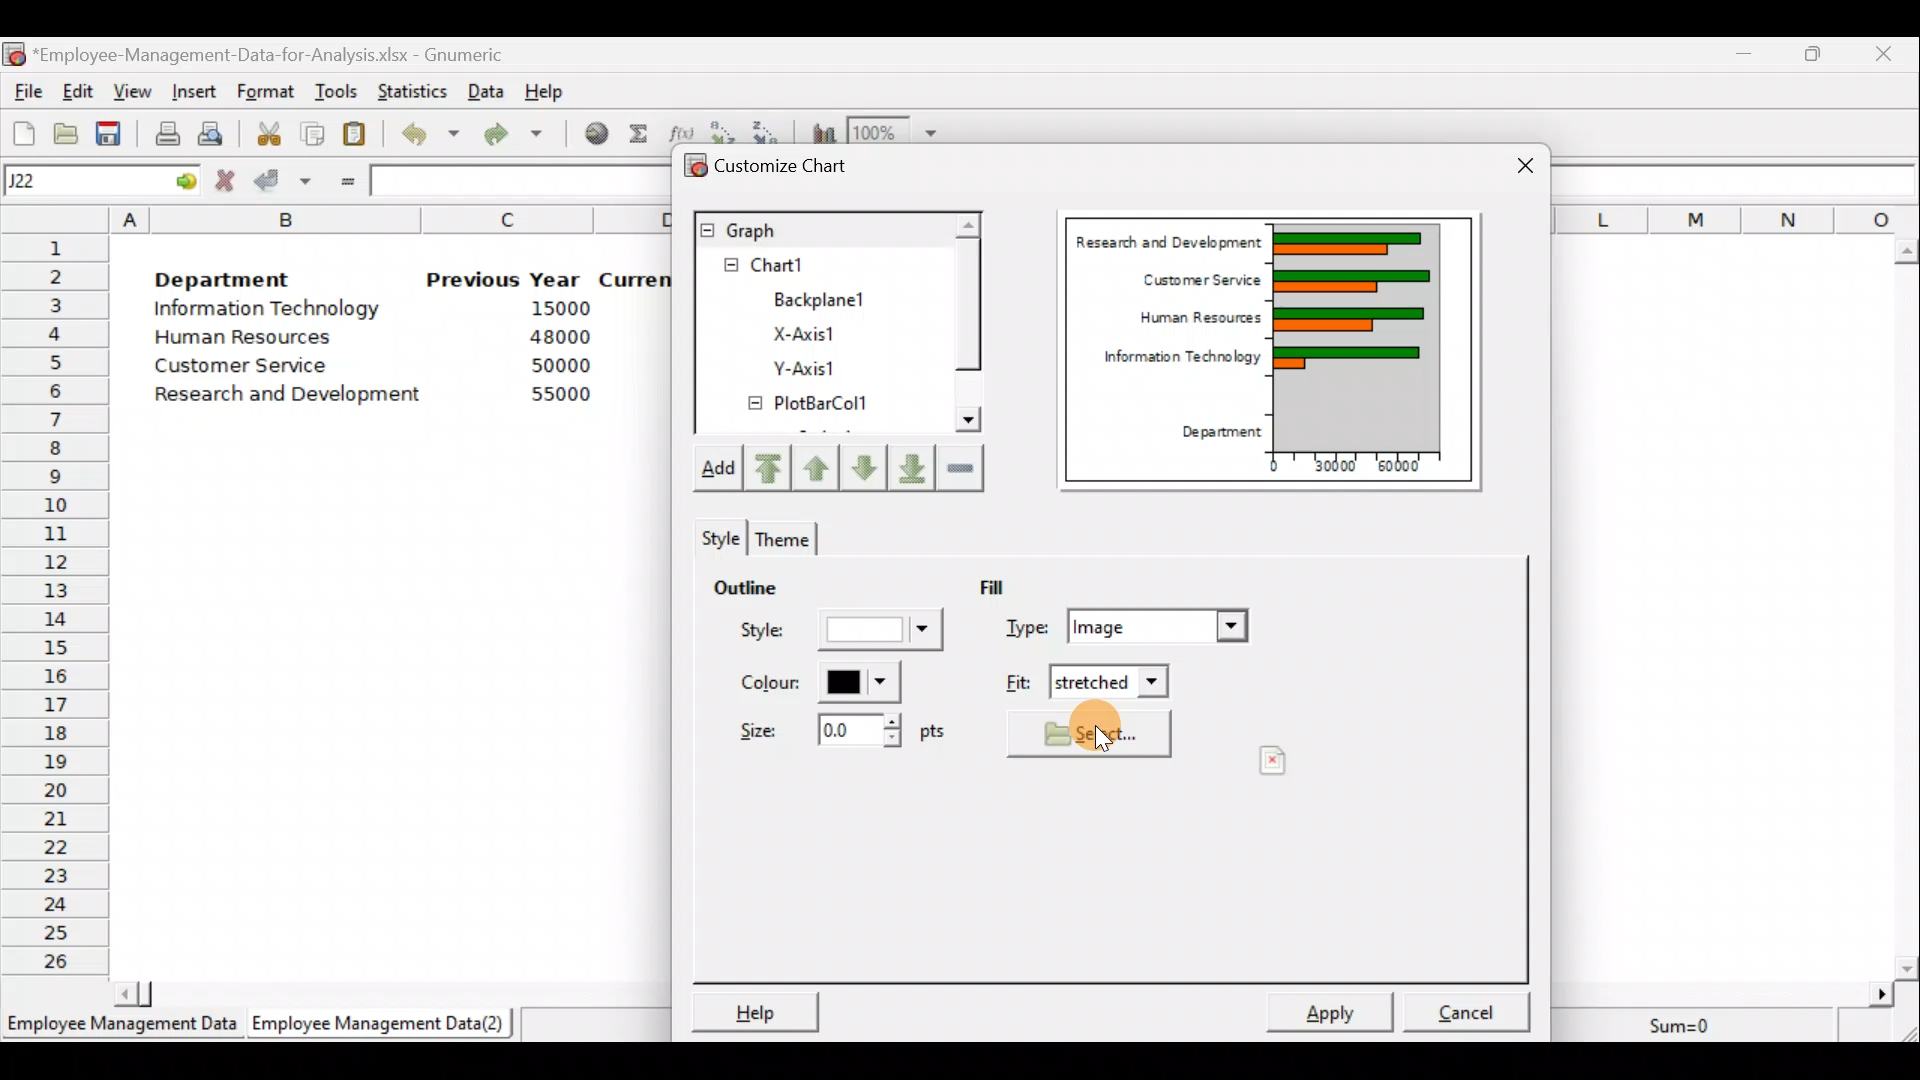 This screenshot has width=1920, height=1080. I want to click on Edit, so click(80, 90).